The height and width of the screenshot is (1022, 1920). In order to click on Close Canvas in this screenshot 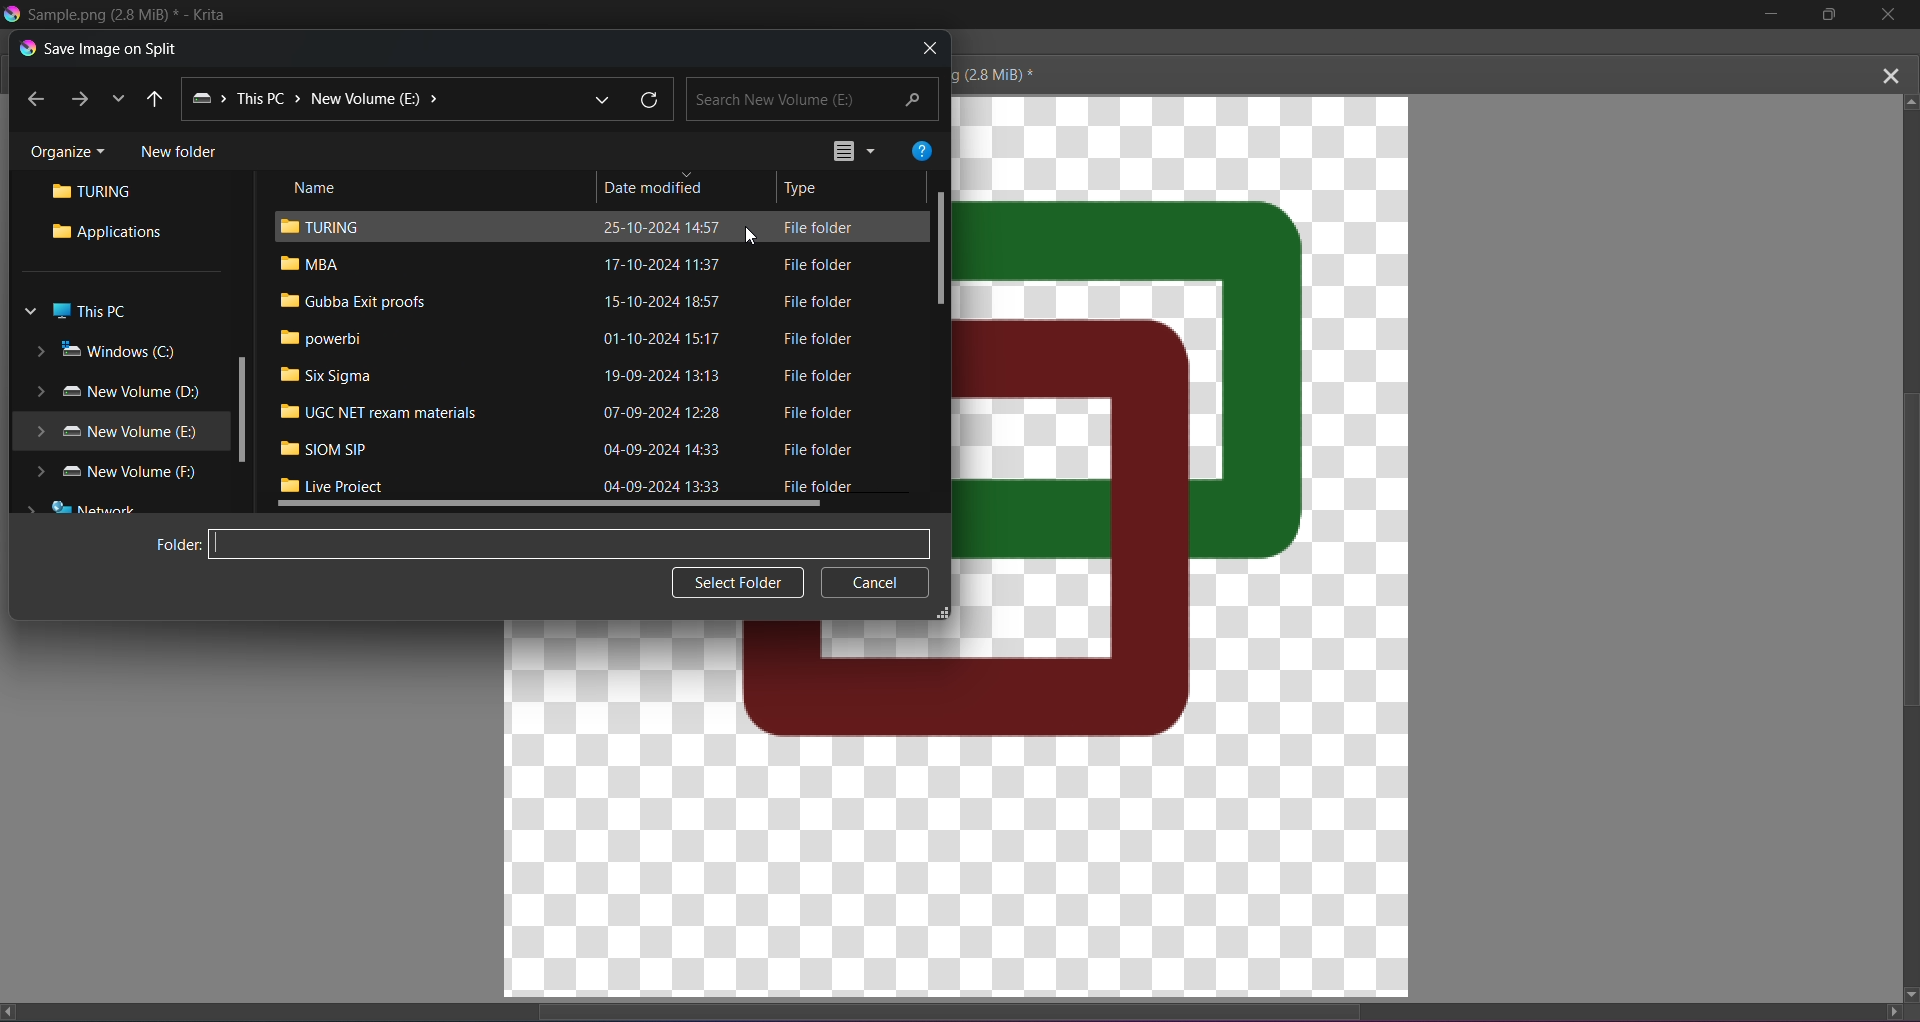, I will do `click(1890, 72)`.